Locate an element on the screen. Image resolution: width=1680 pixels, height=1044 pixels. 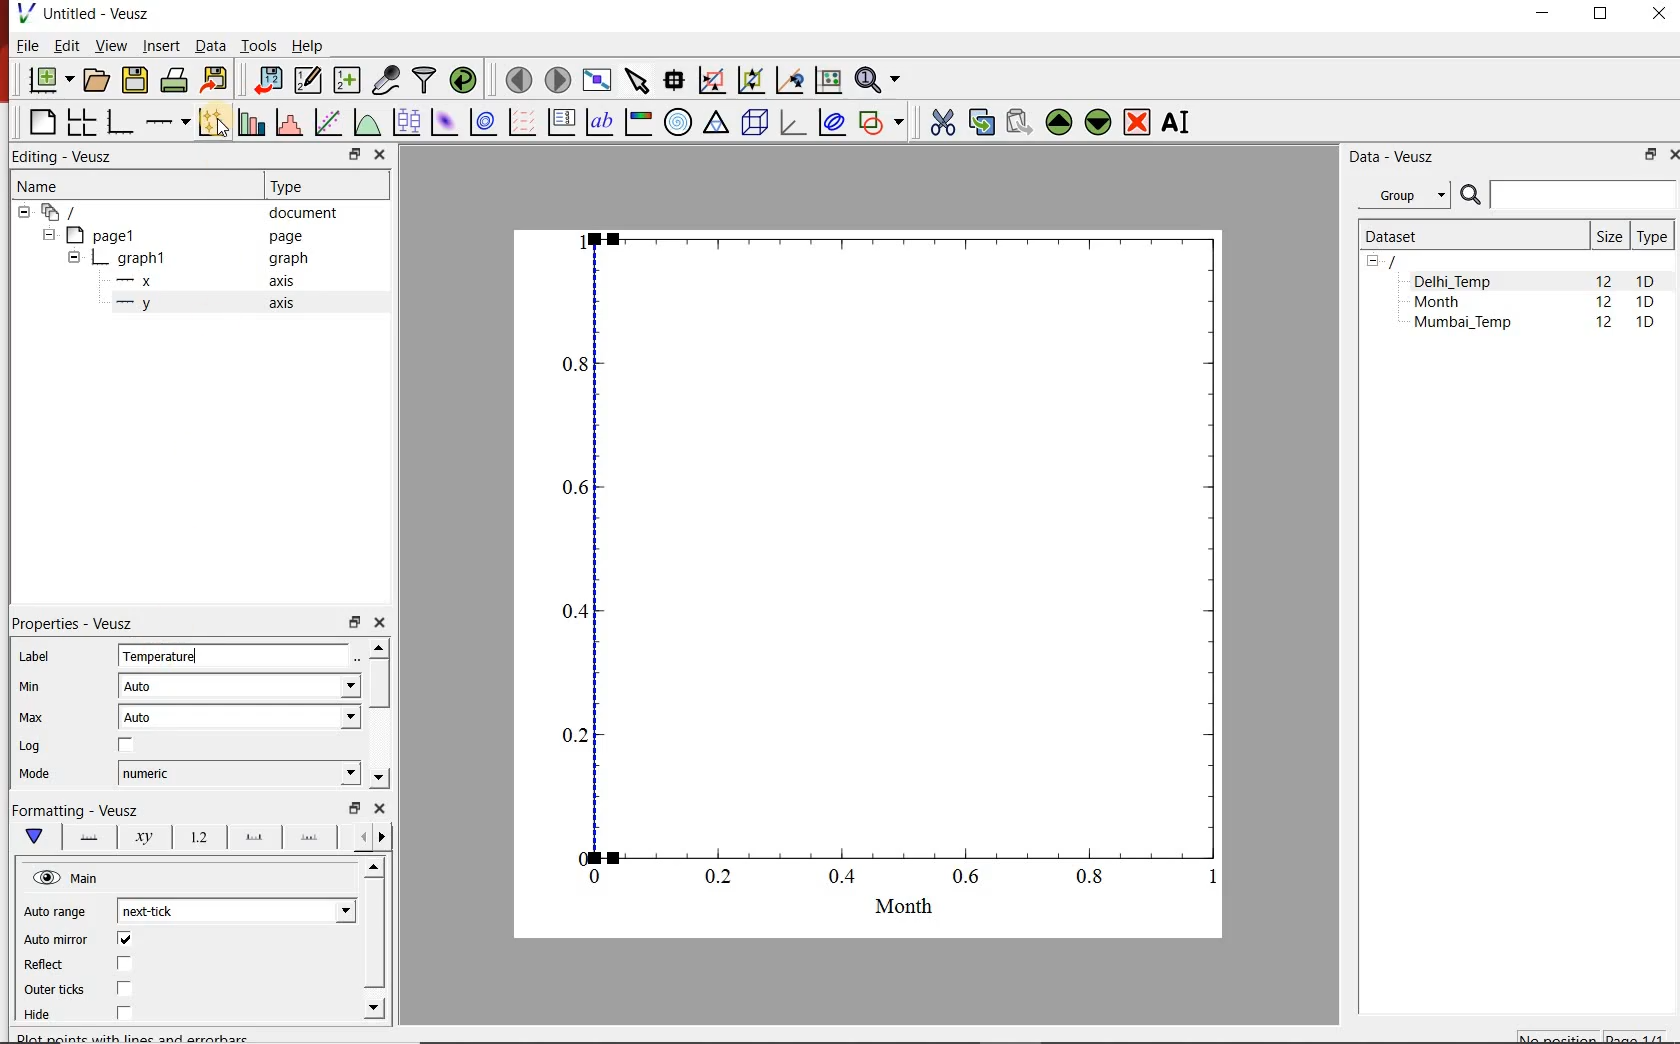
major ticks is located at coordinates (251, 837).